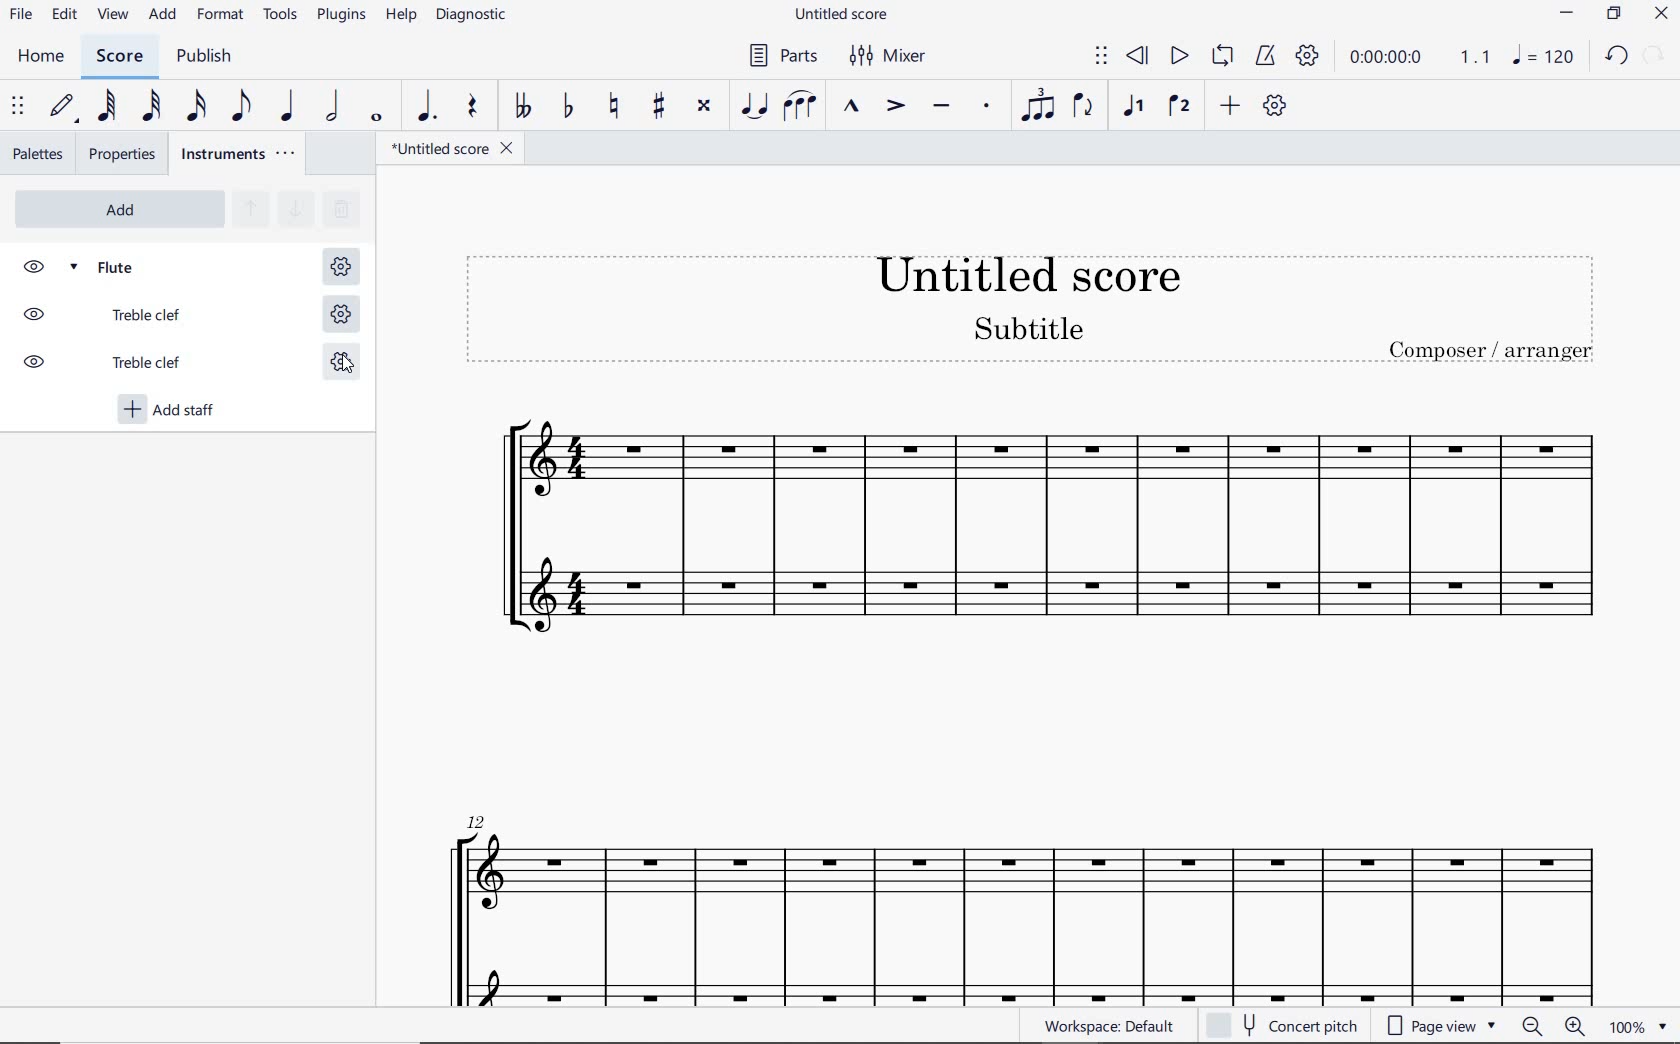 The height and width of the screenshot is (1044, 1680). Describe the element at coordinates (242, 107) in the screenshot. I see `EIGHTH NOTE` at that location.